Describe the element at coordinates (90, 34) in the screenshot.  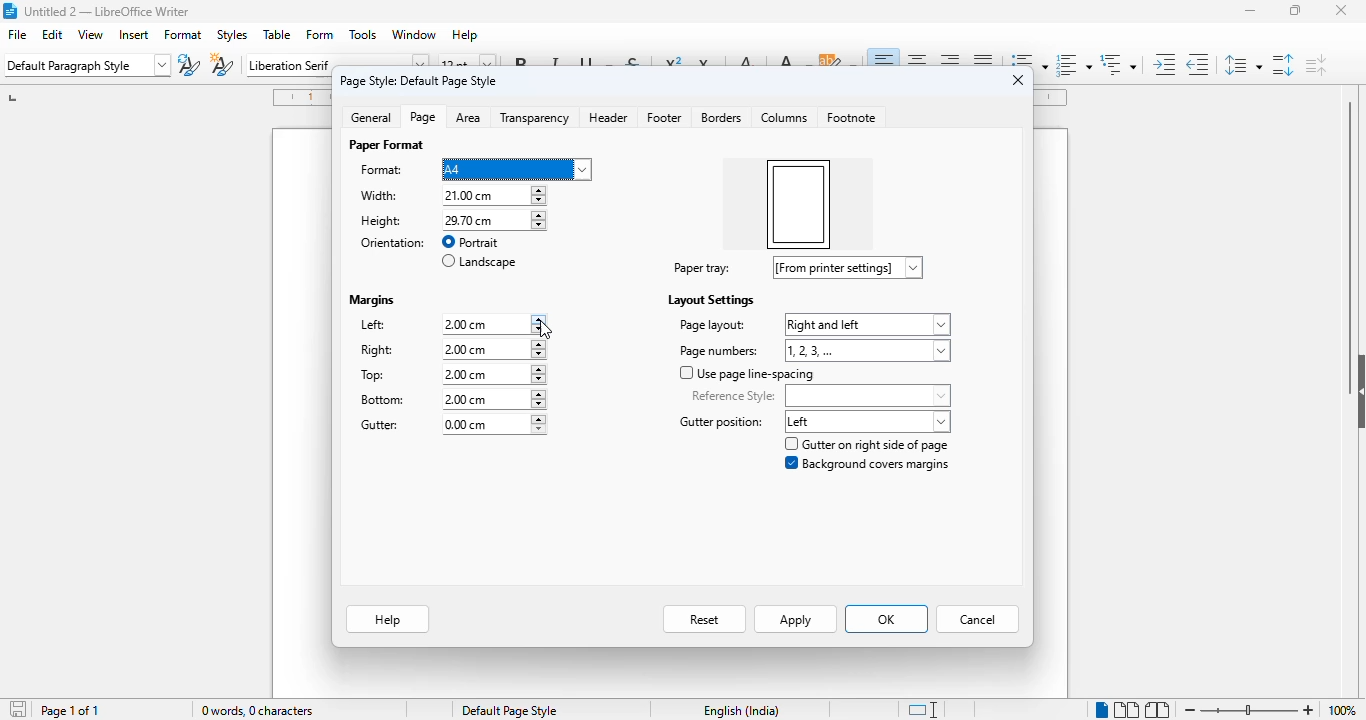
I see `view` at that location.